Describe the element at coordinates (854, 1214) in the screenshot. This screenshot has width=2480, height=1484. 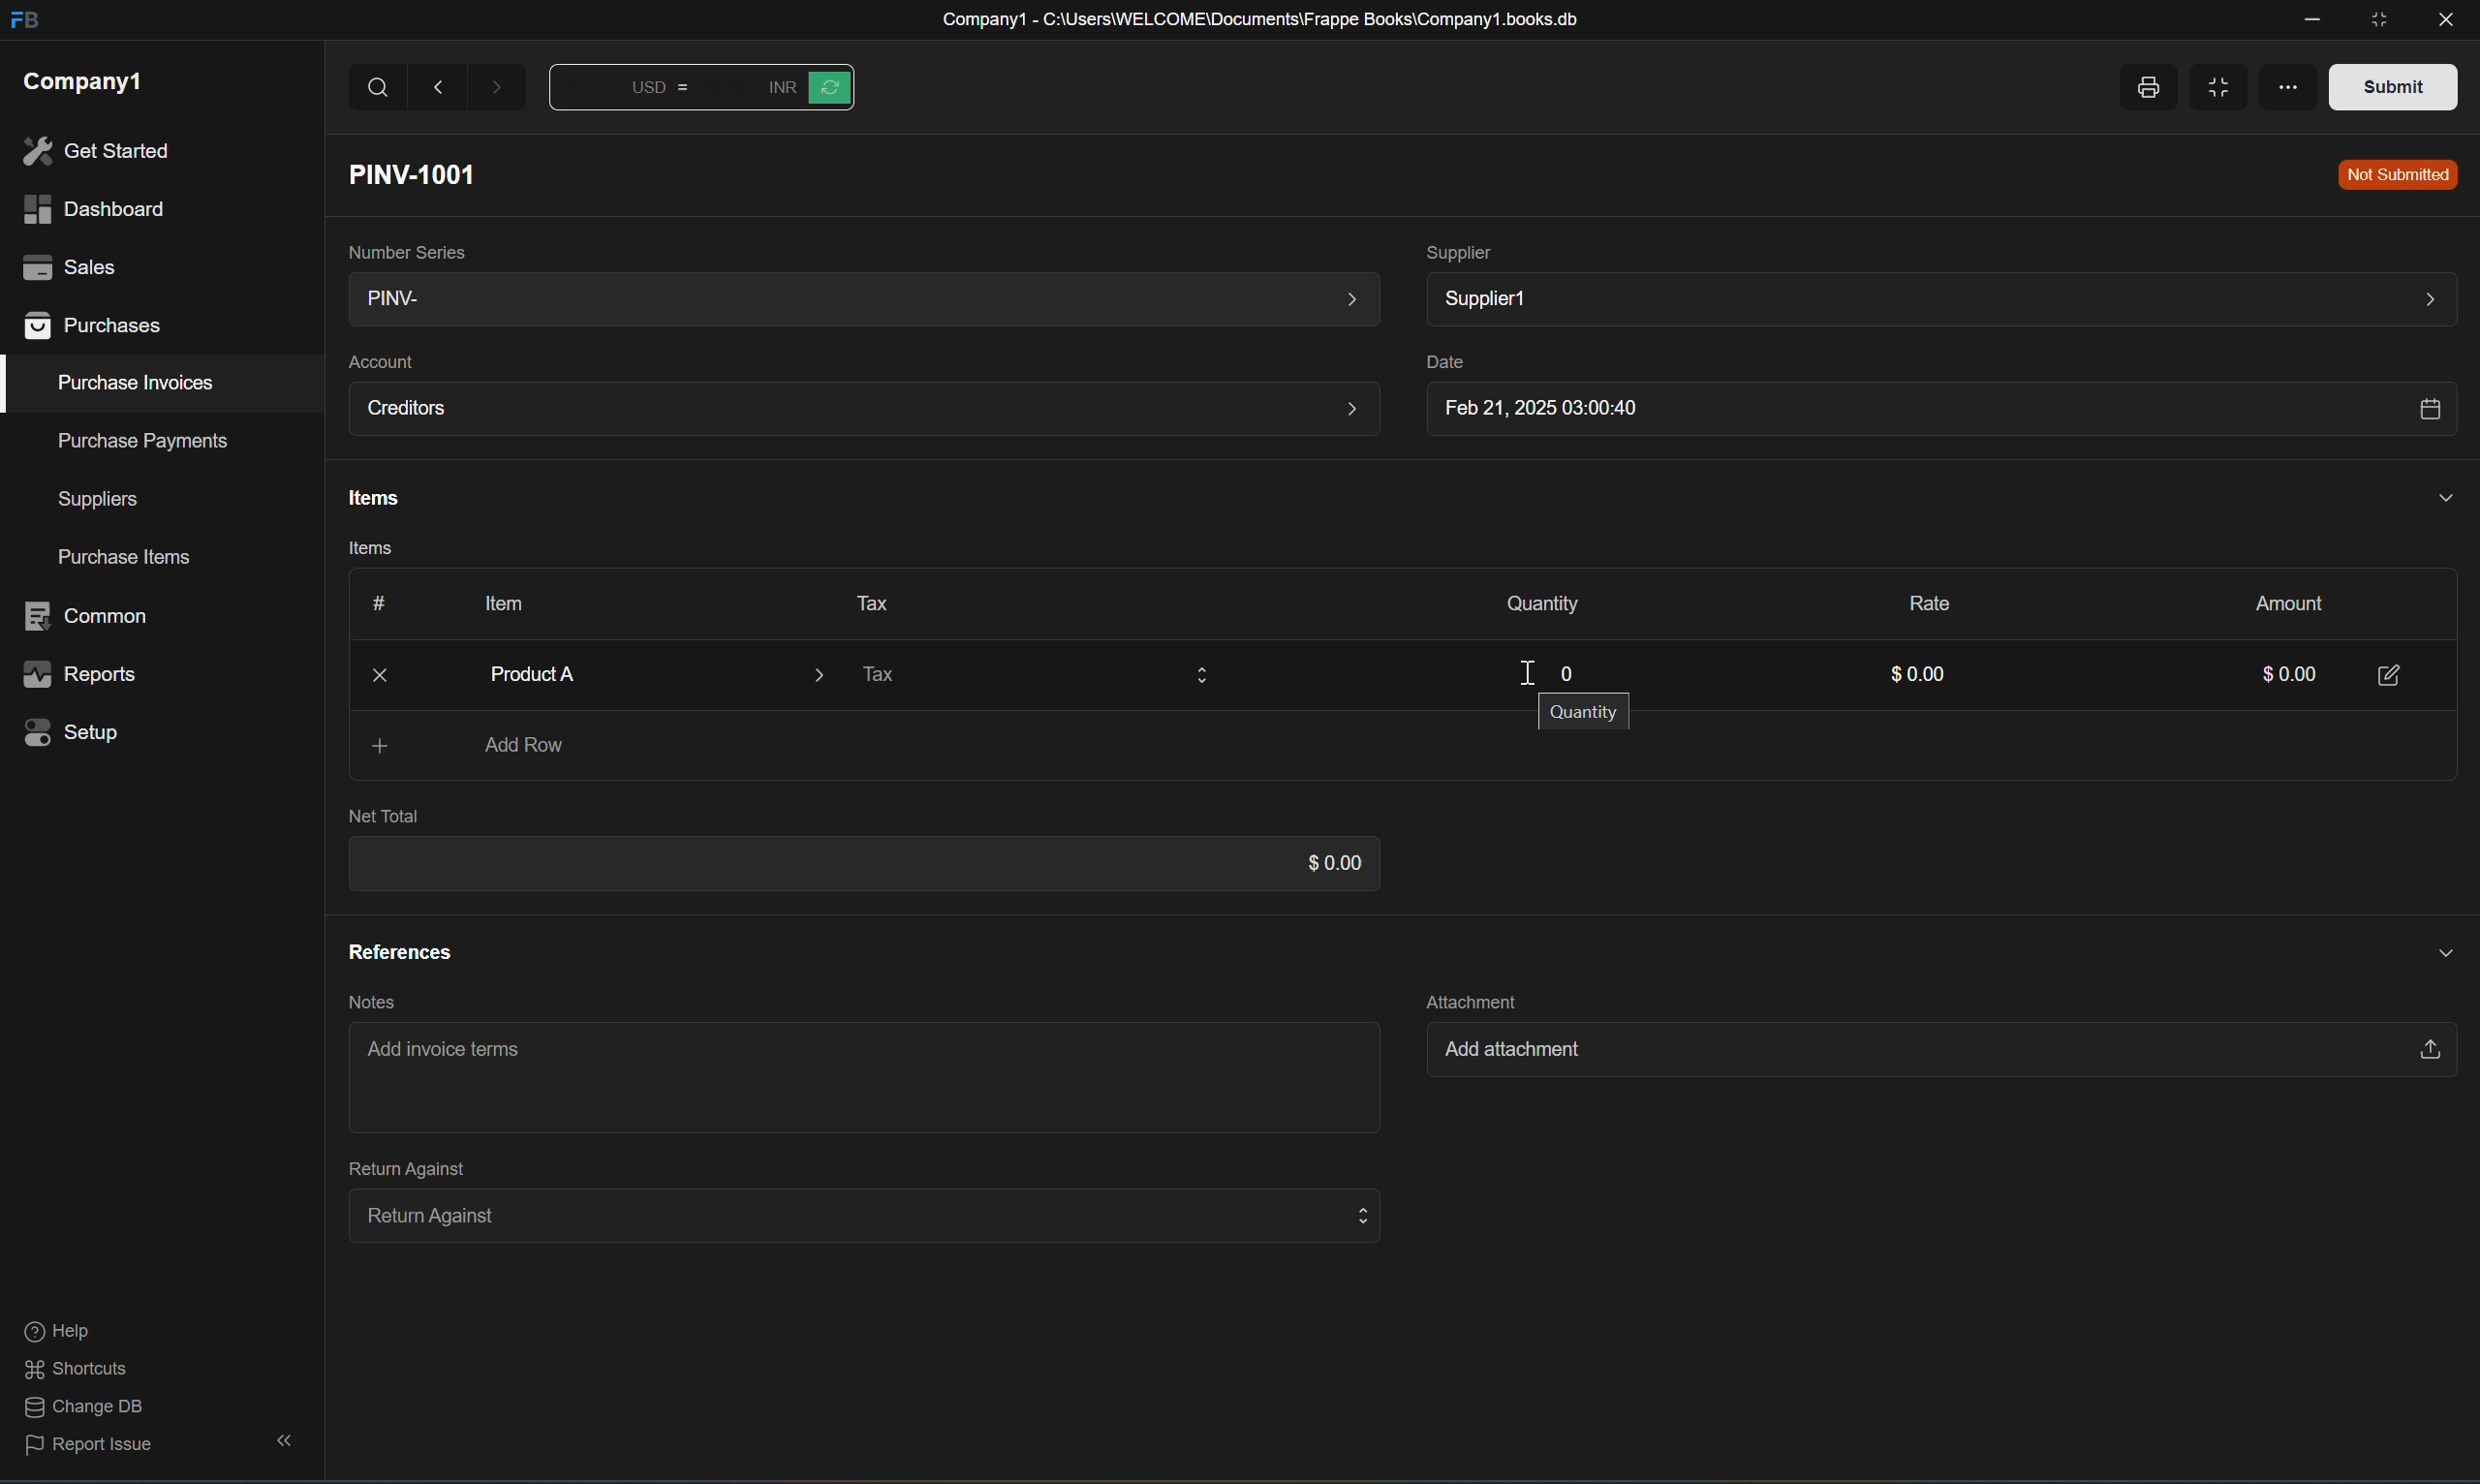
I see `Return Against` at that location.